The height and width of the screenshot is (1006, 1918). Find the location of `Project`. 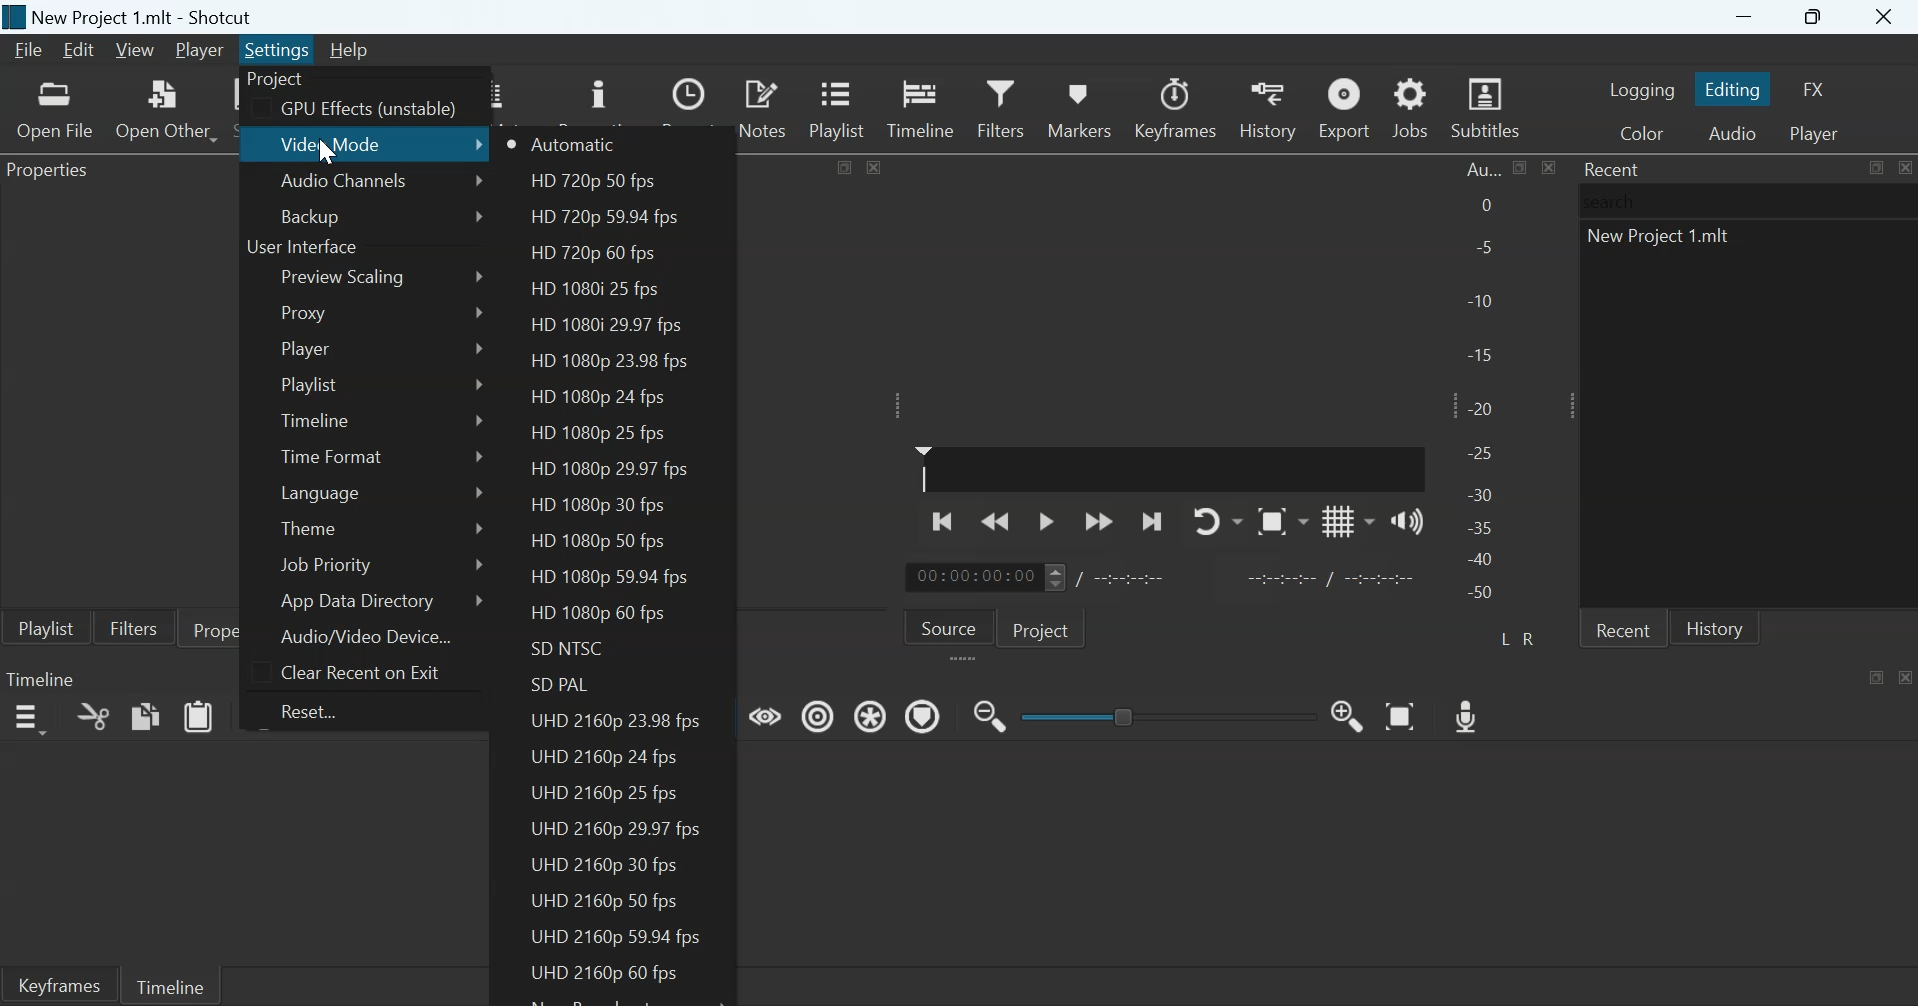

Project is located at coordinates (277, 80).